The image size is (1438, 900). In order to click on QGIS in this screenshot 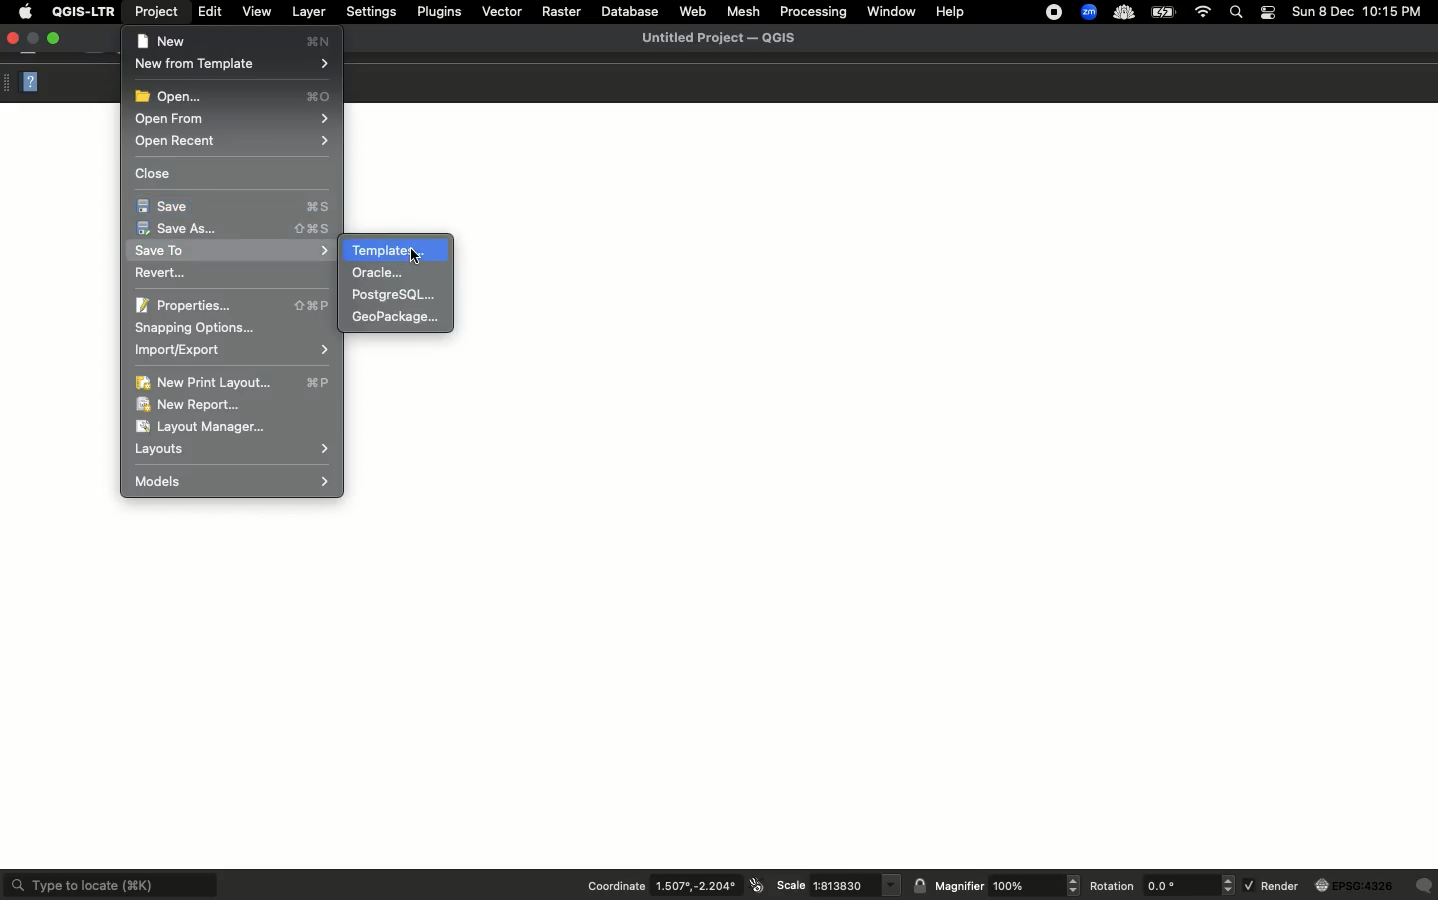, I will do `click(83, 10)`.